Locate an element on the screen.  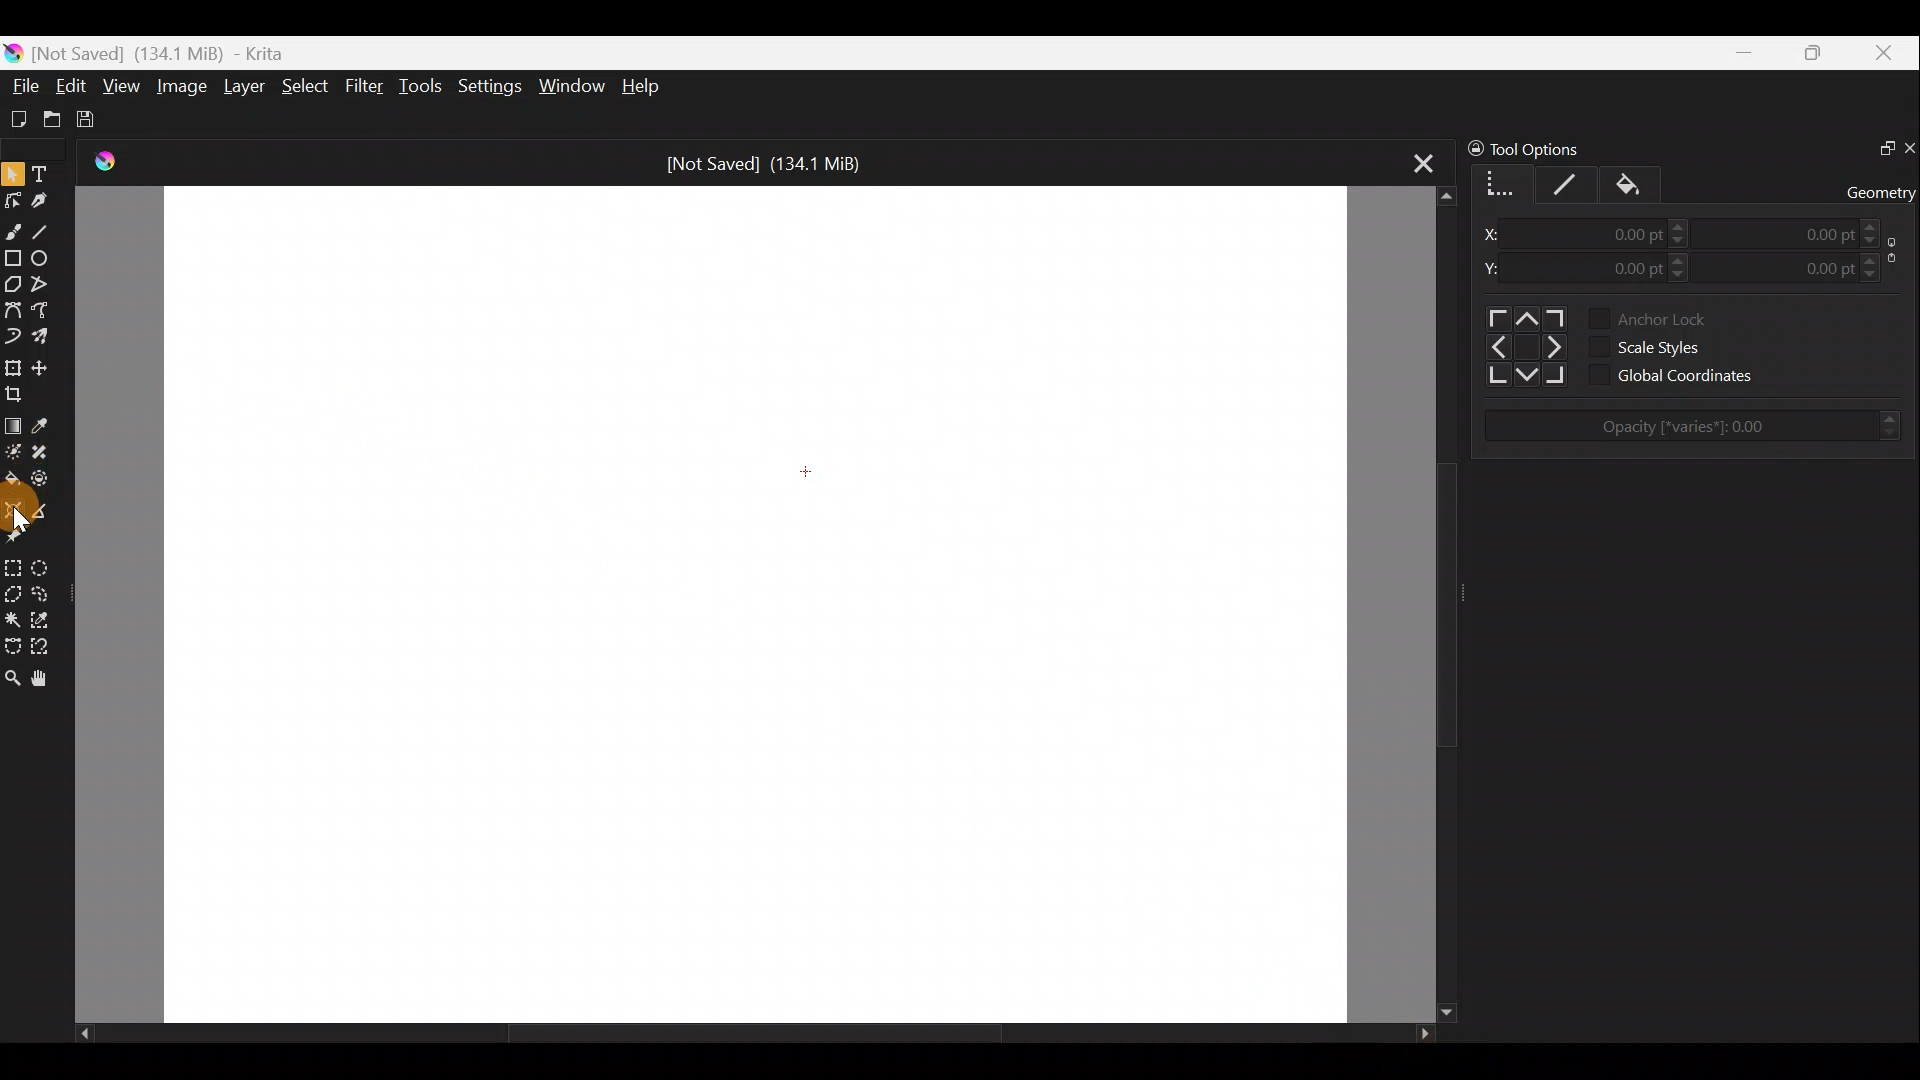
Window is located at coordinates (575, 84).